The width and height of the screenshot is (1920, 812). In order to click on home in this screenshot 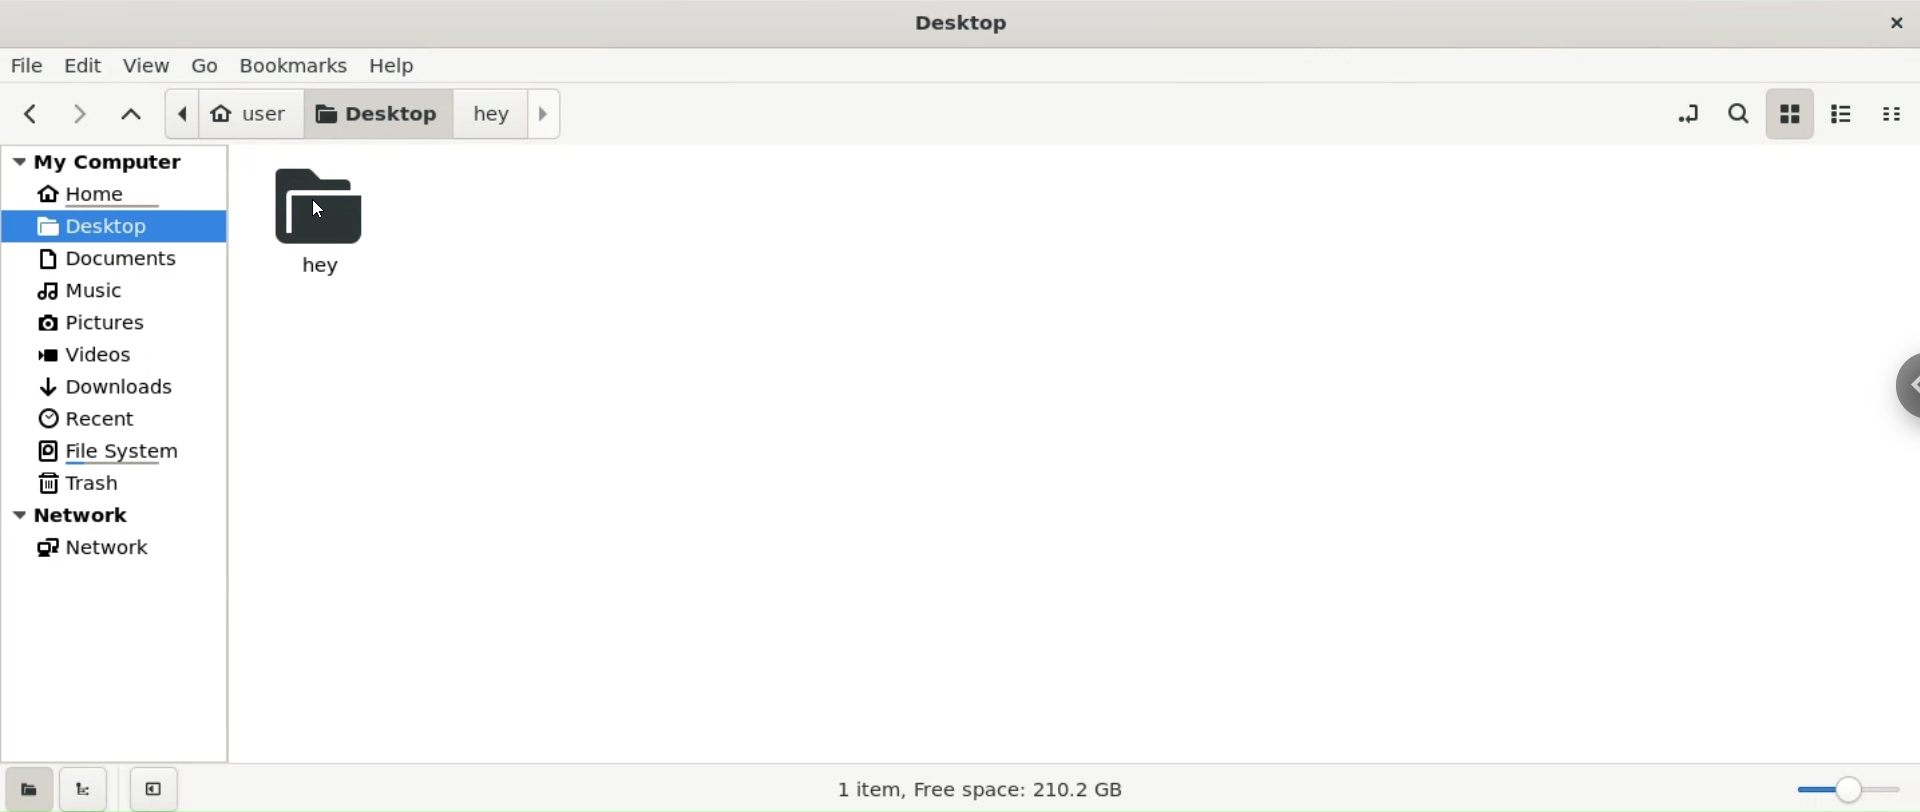, I will do `click(115, 195)`.